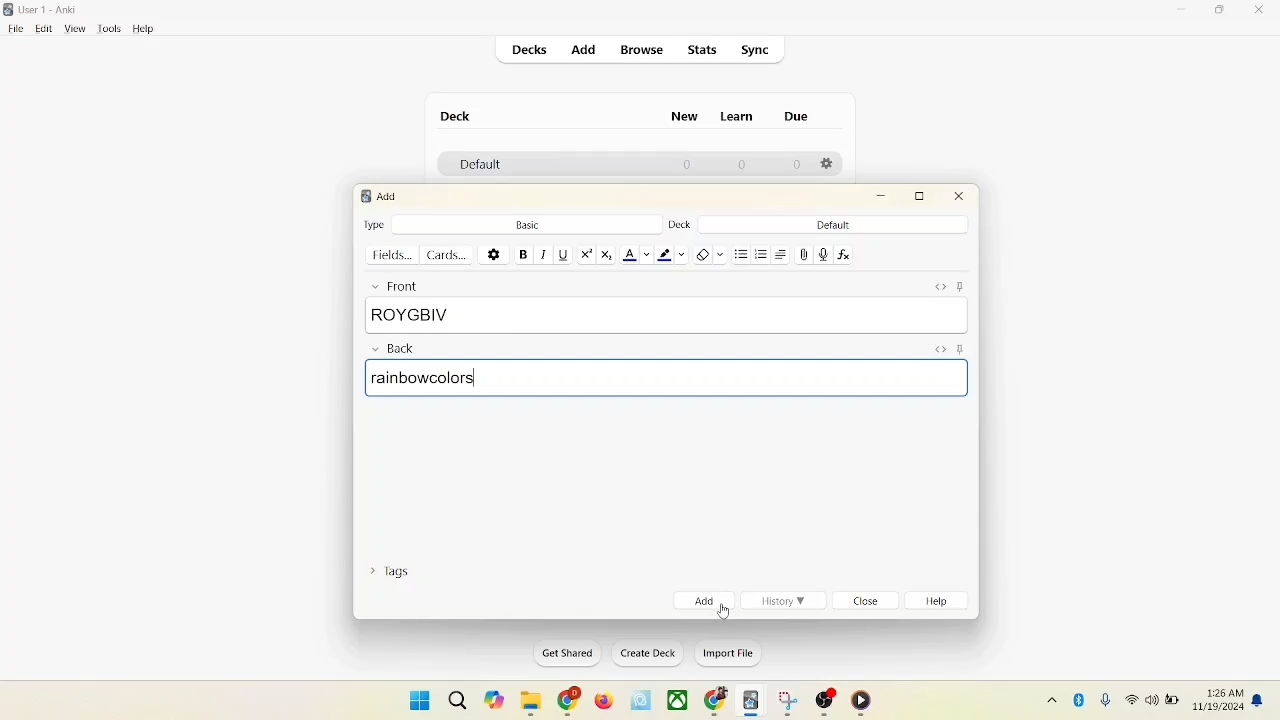 Image resolution: width=1280 pixels, height=720 pixels. Describe the element at coordinates (756, 50) in the screenshot. I see `sync` at that location.